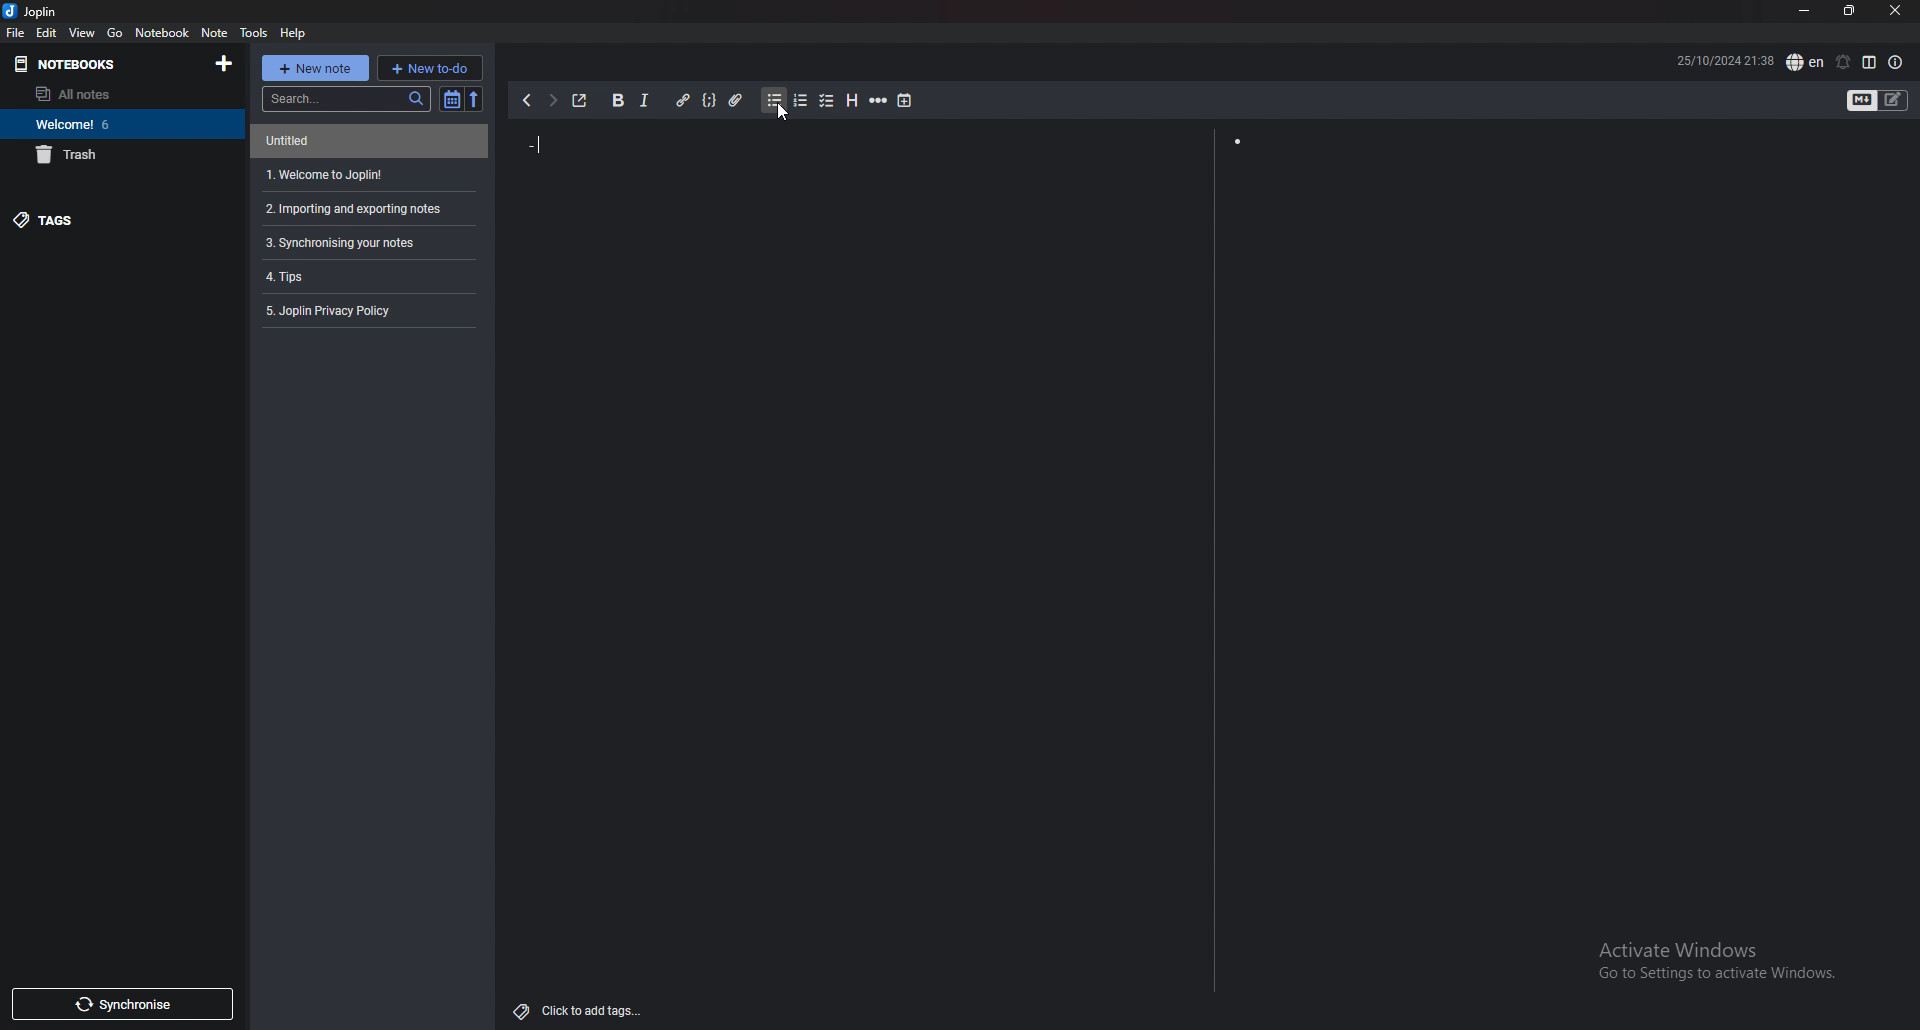  Describe the element at coordinates (67, 124) in the screenshot. I see `Welcome` at that location.